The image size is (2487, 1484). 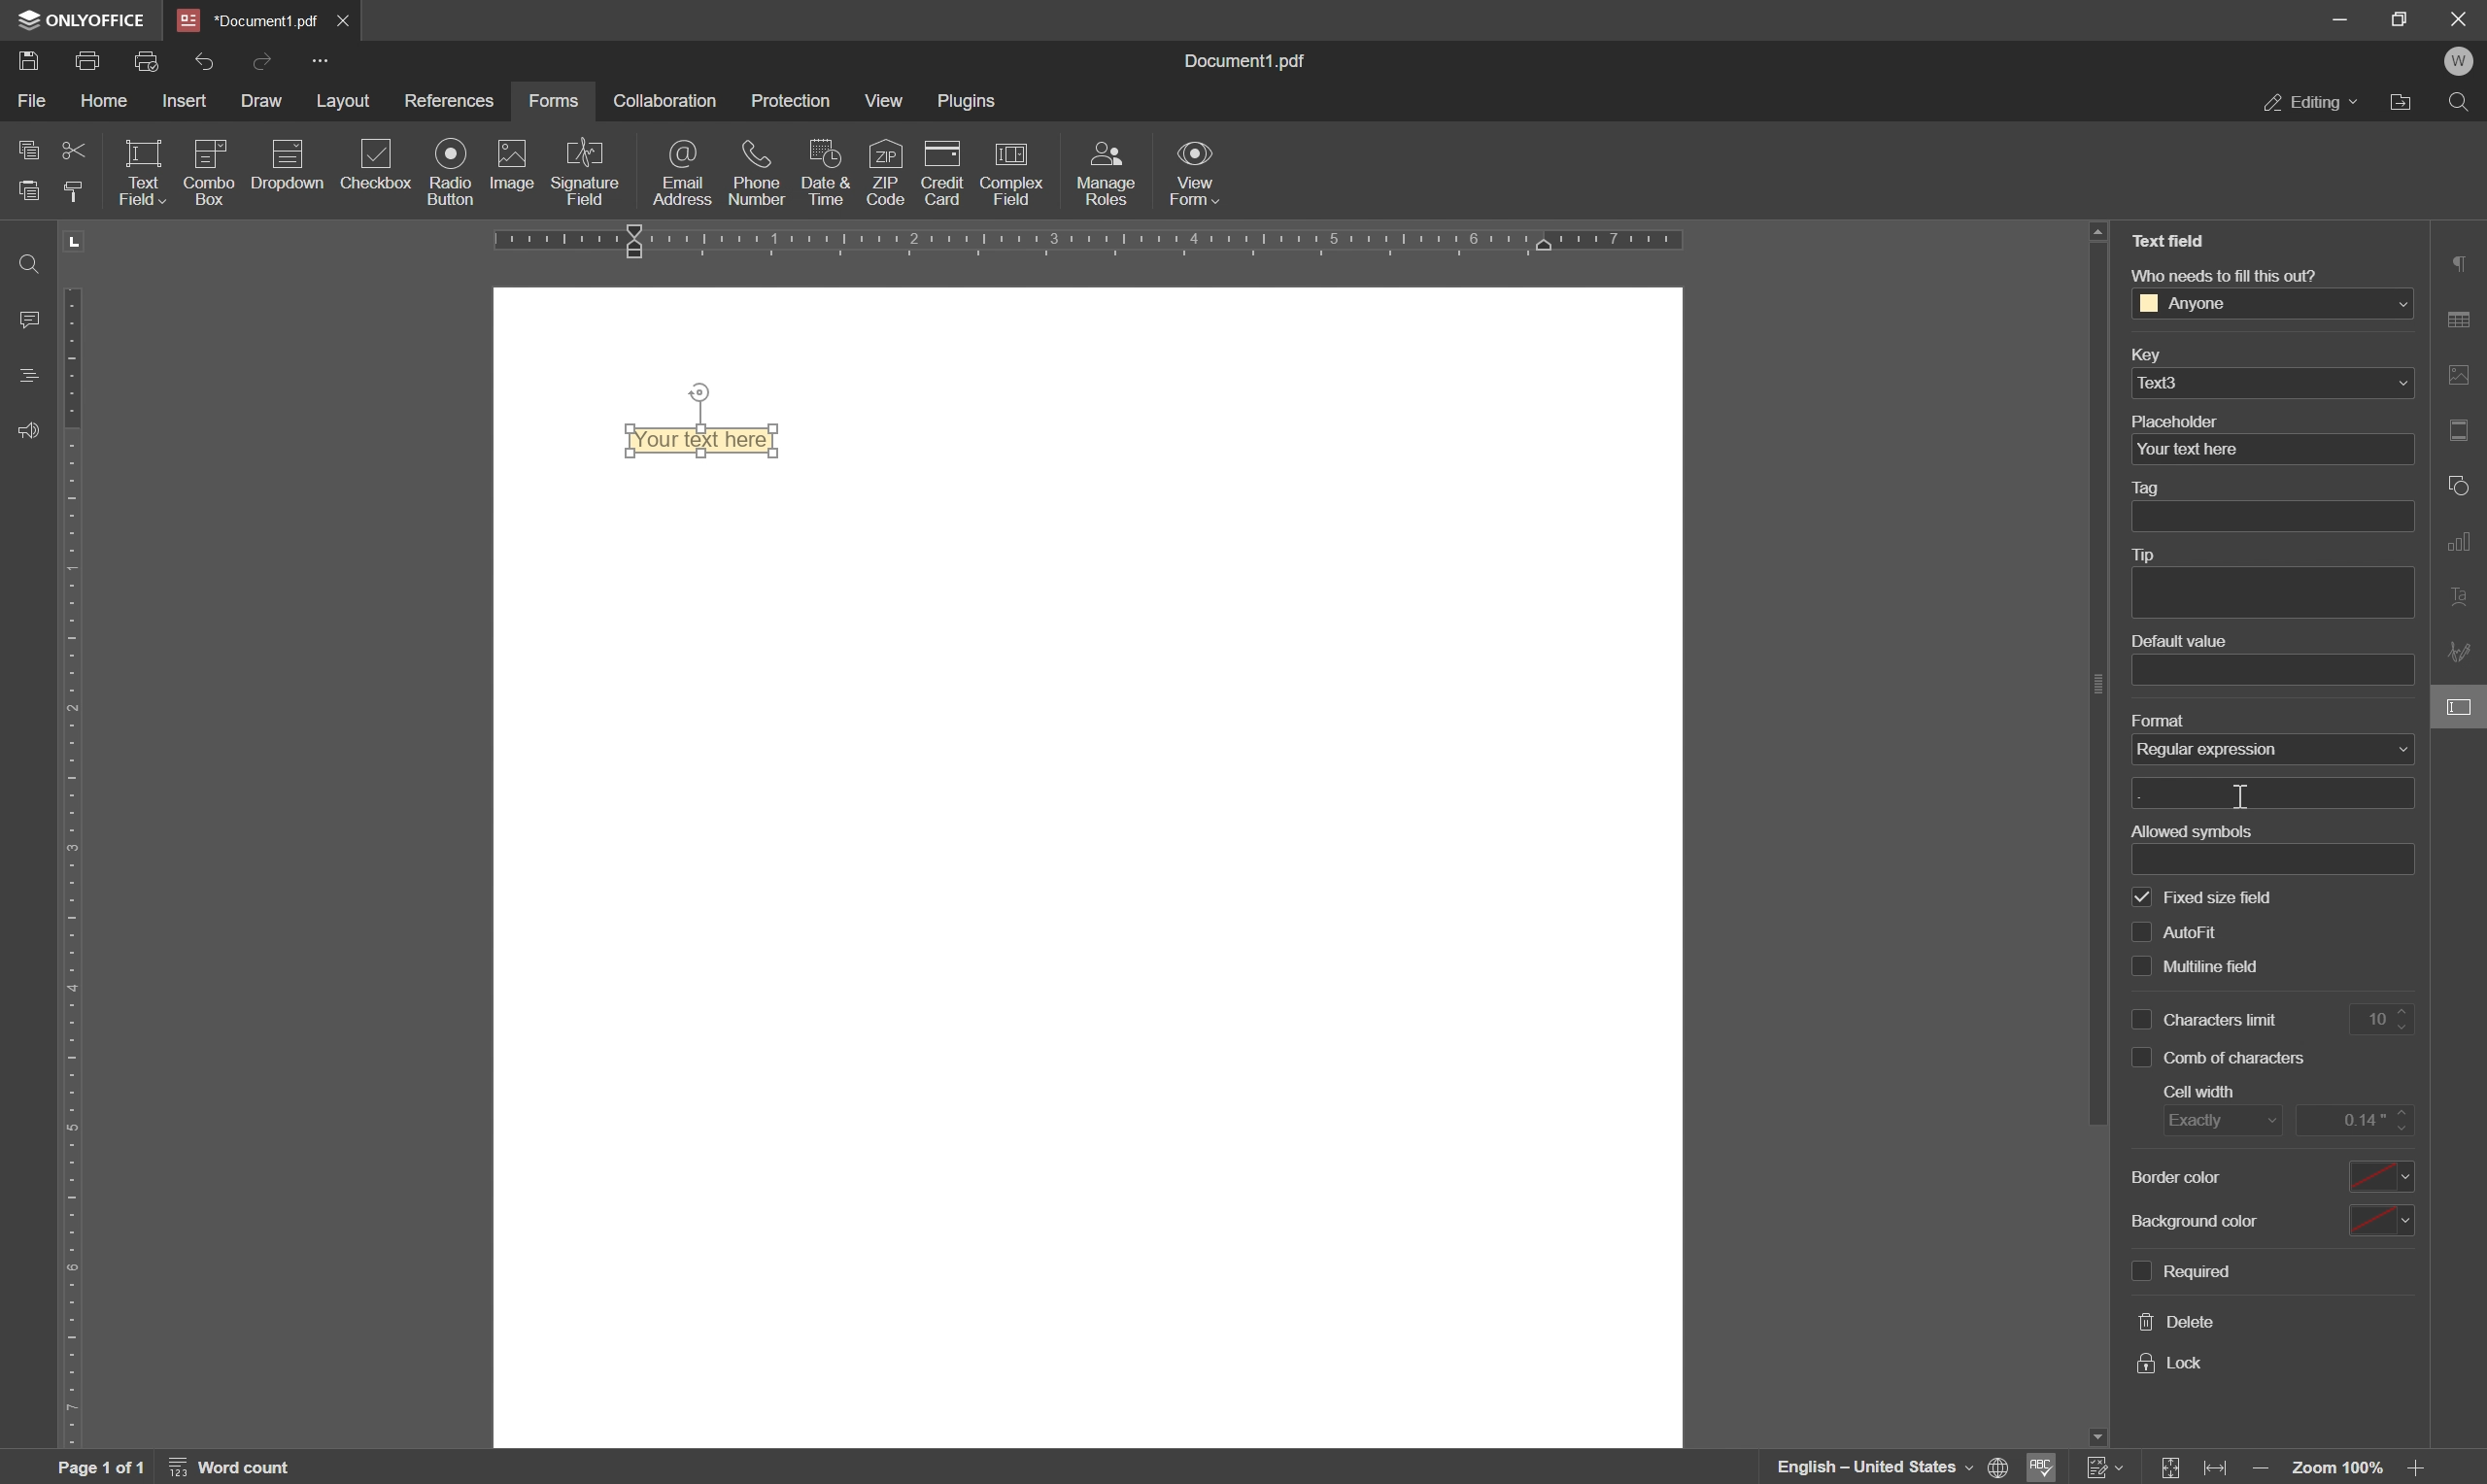 I want to click on plugins, so click(x=970, y=102).